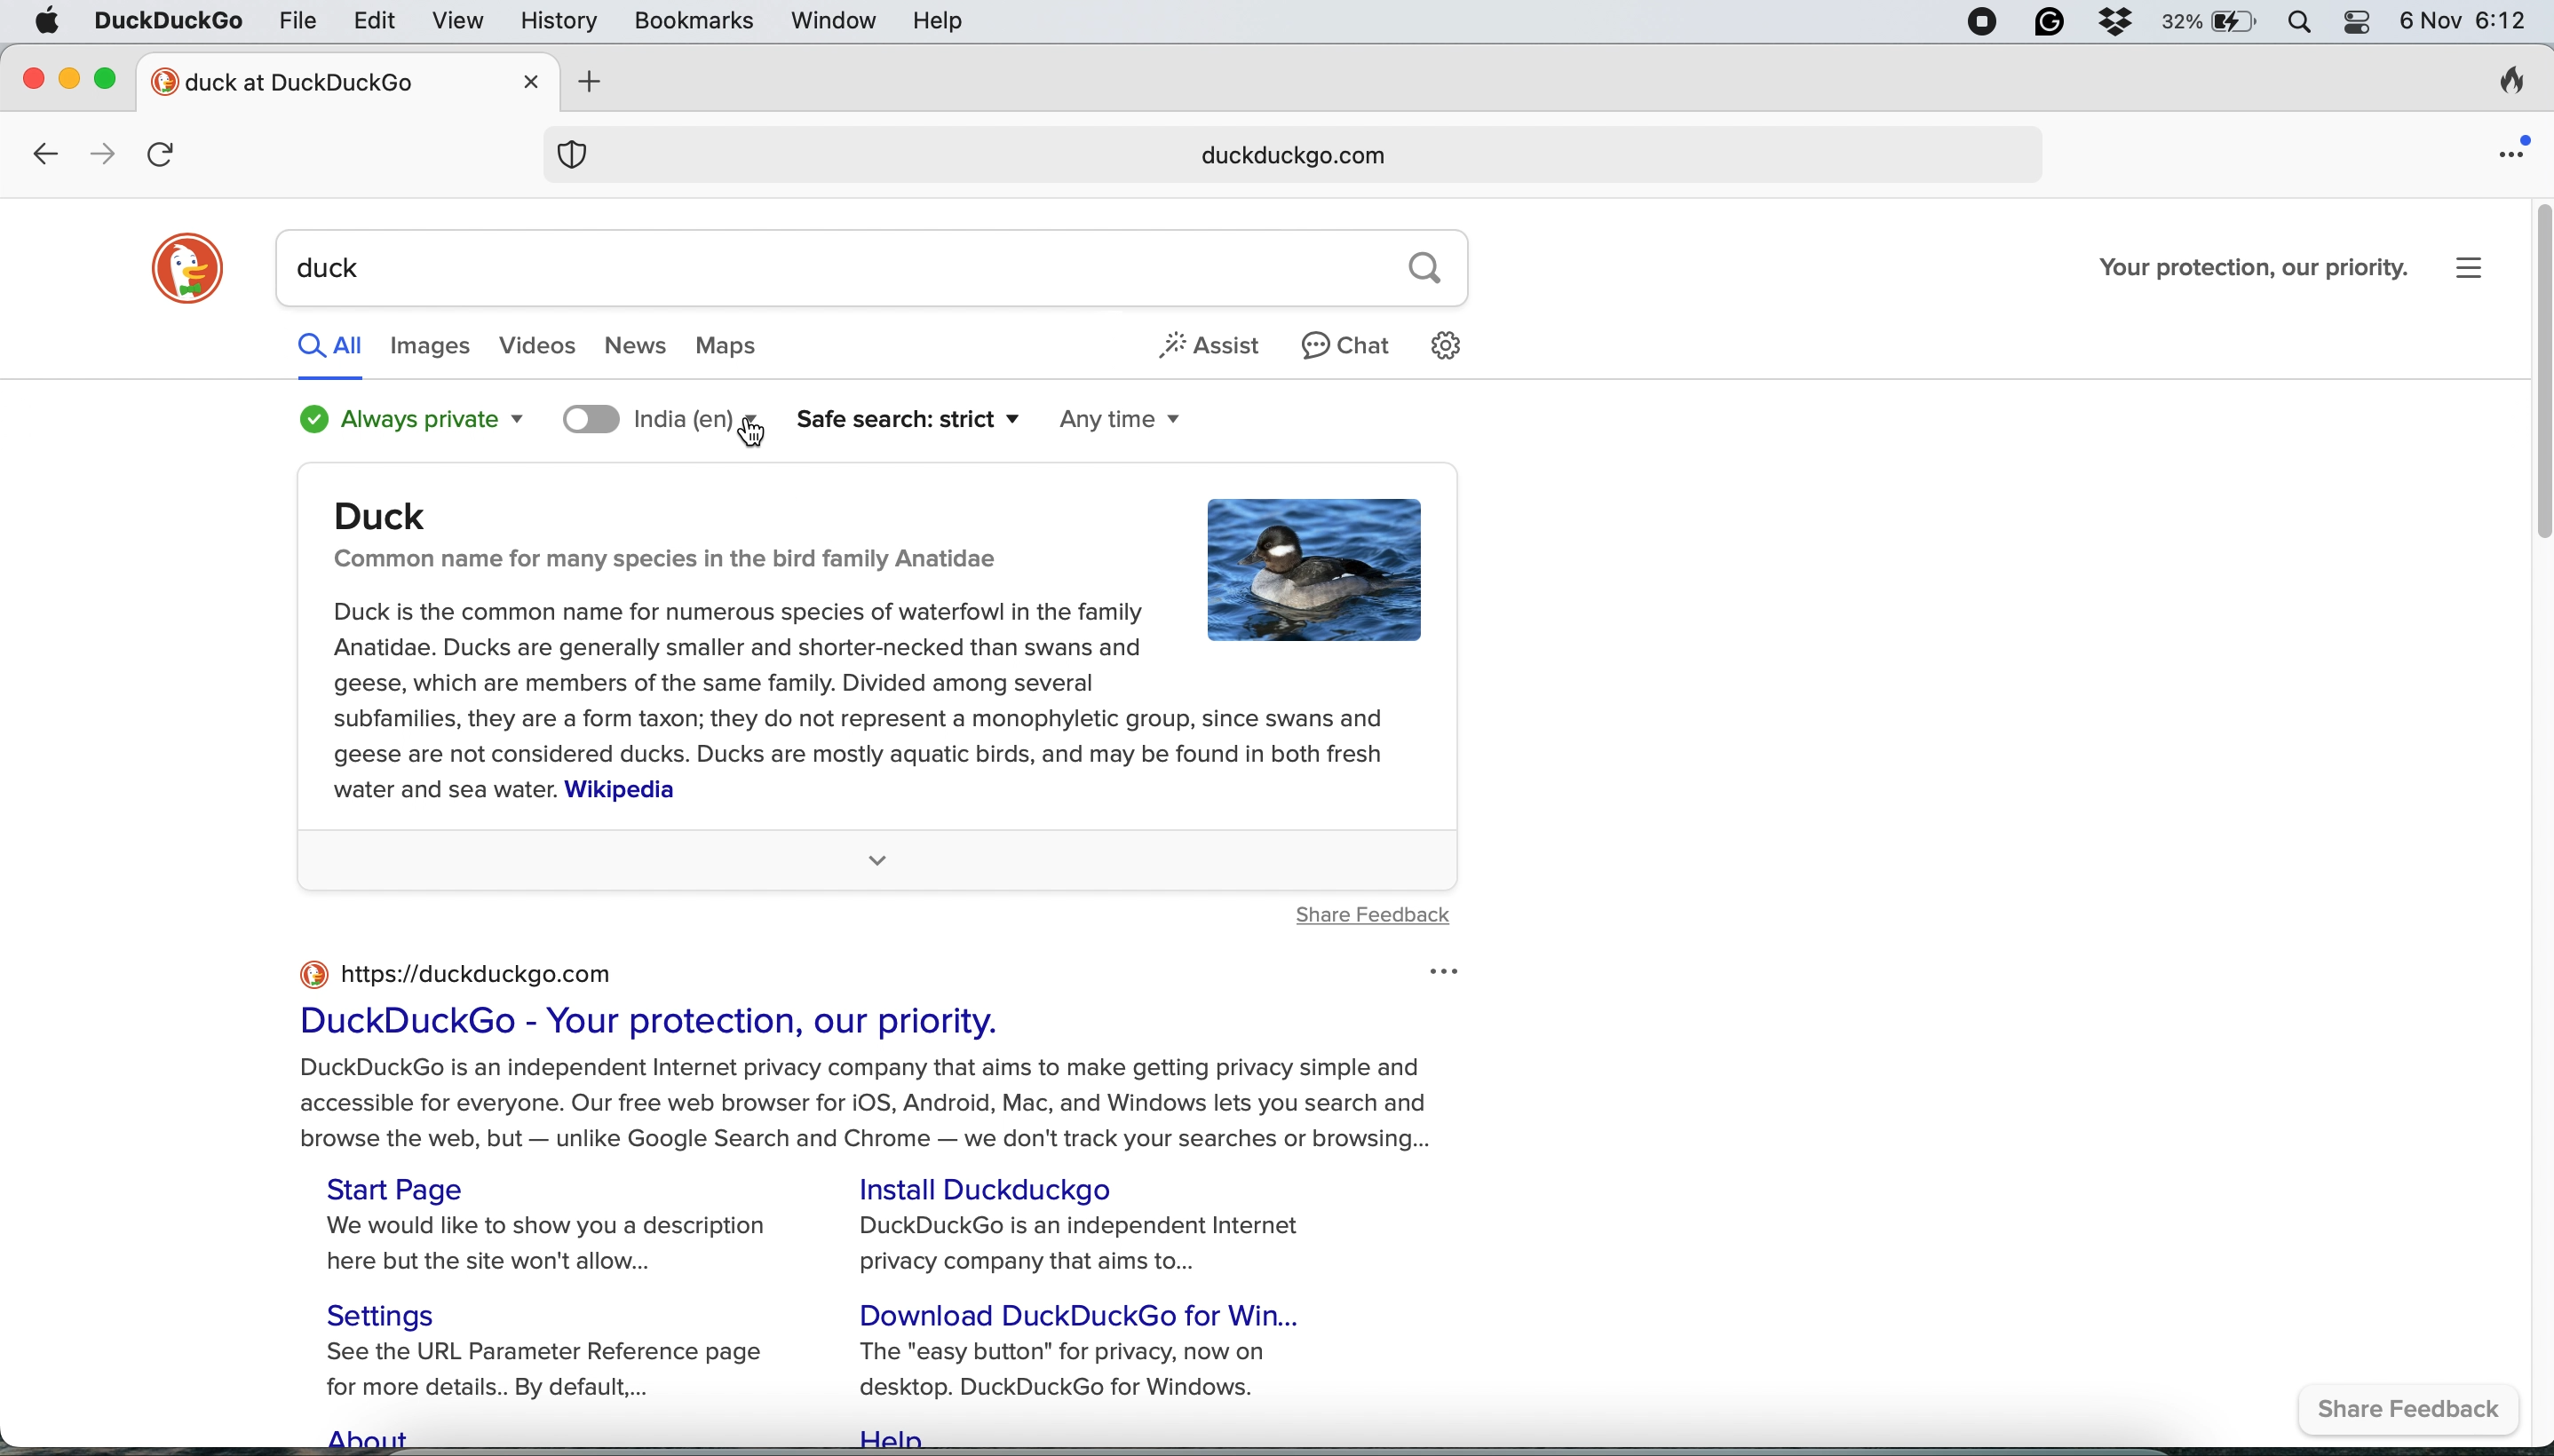 The image size is (2554, 1456). What do you see at coordinates (1318, 573) in the screenshot?
I see `duck image` at bounding box center [1318, 573].